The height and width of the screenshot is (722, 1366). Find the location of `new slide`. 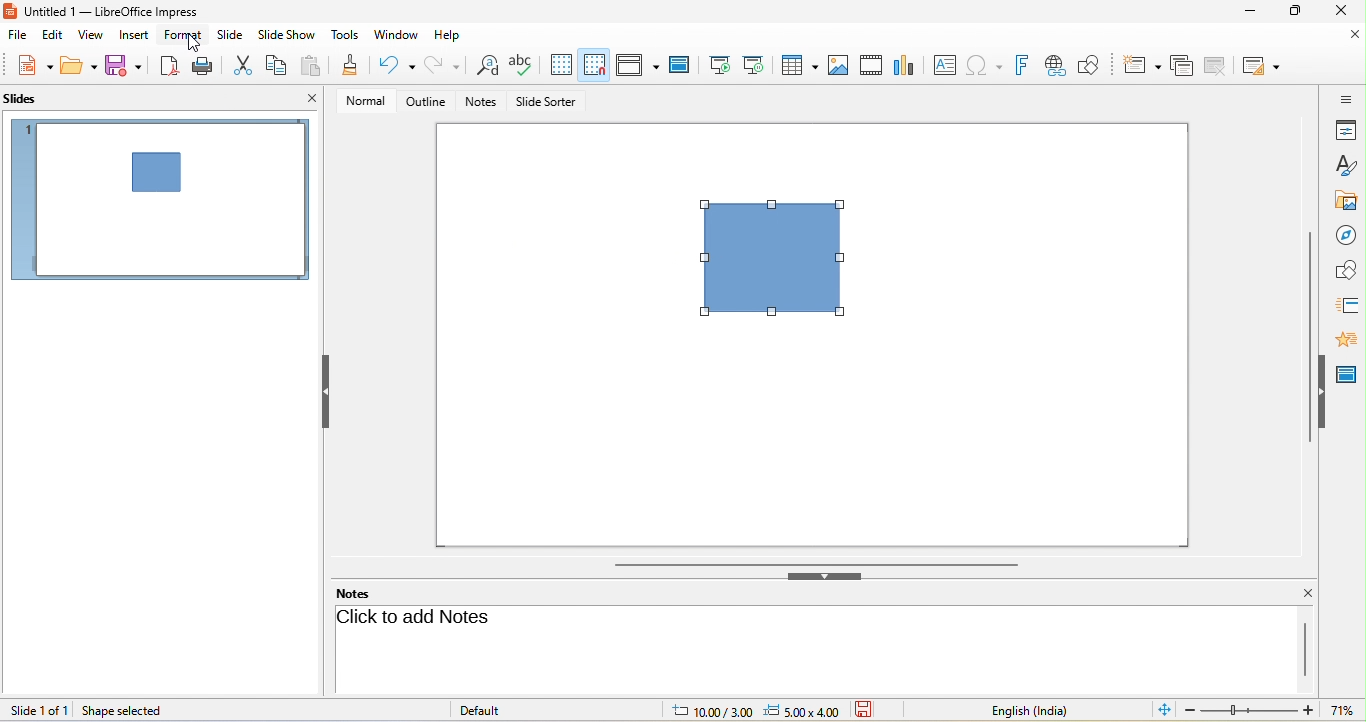

new slide is located at coordinates (1142, 66).